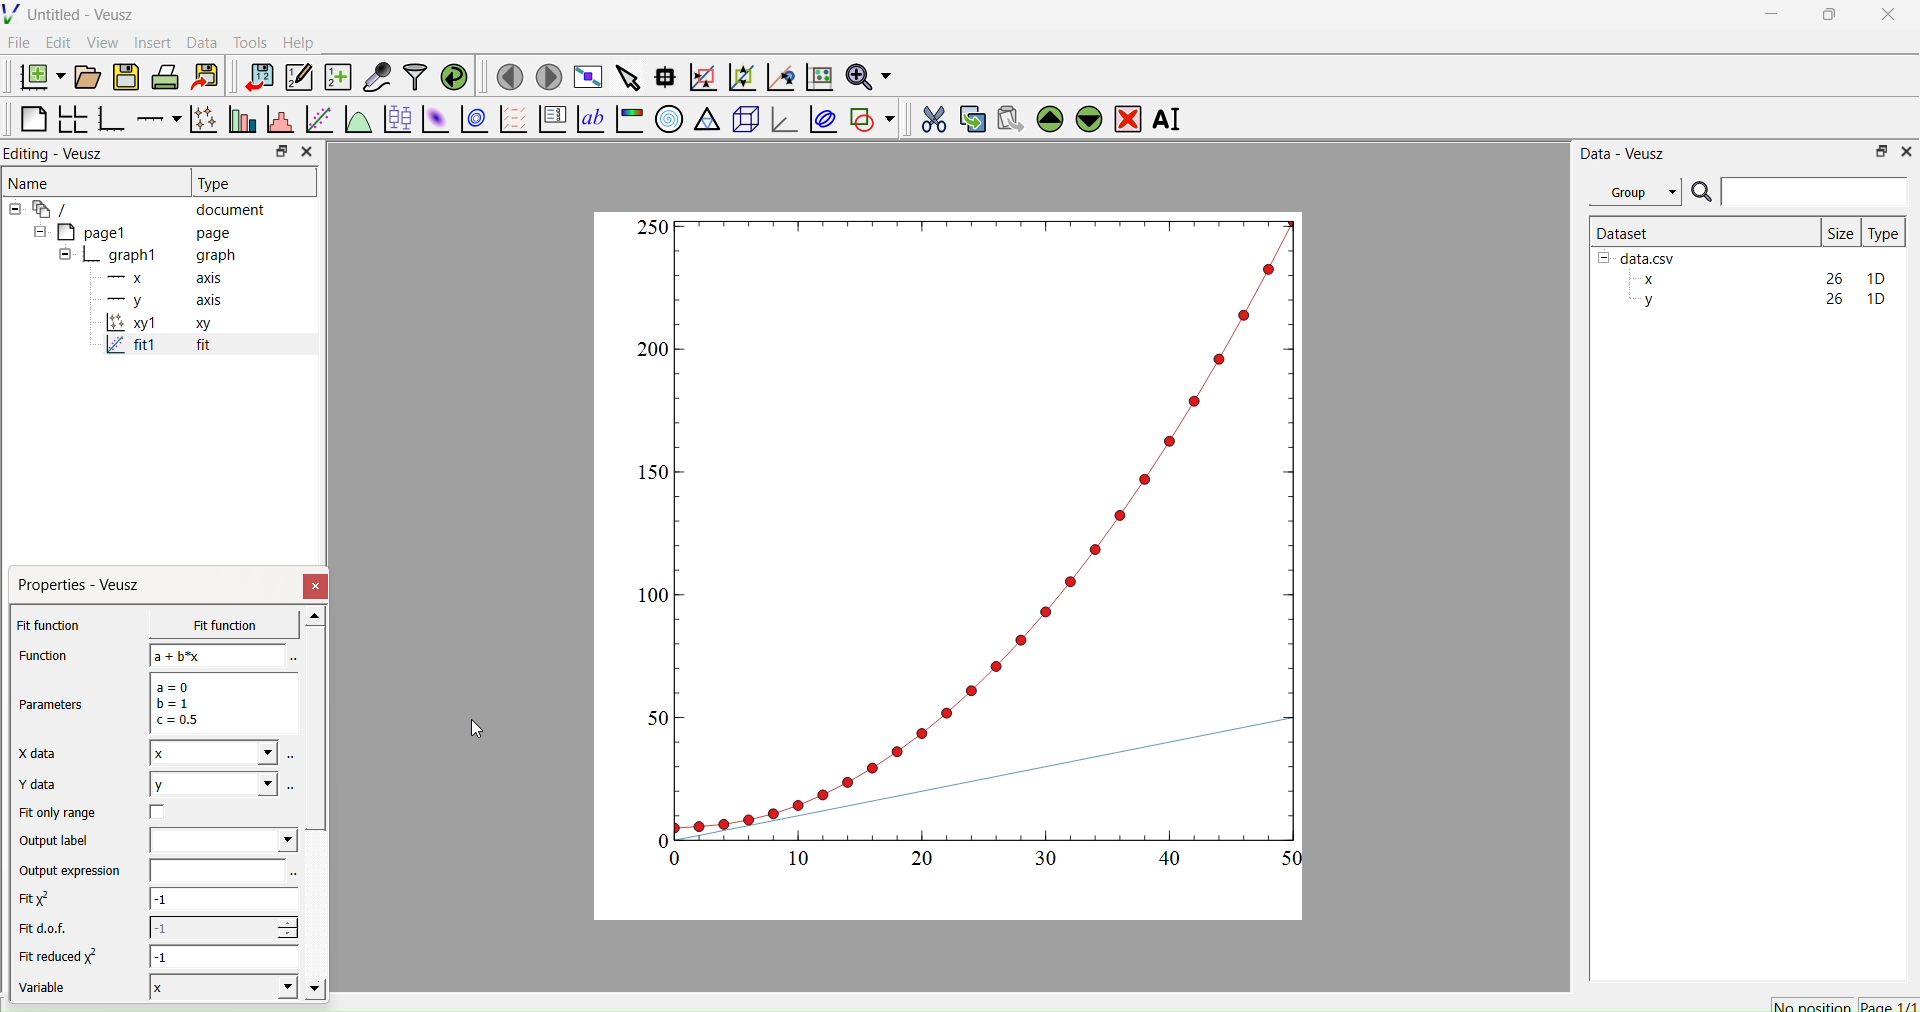 This screenshot has height=1012, width=1920. What do you see at coordinates (220, 986) in the screenshot?
I see `X ` at bounding box center [220, 986].